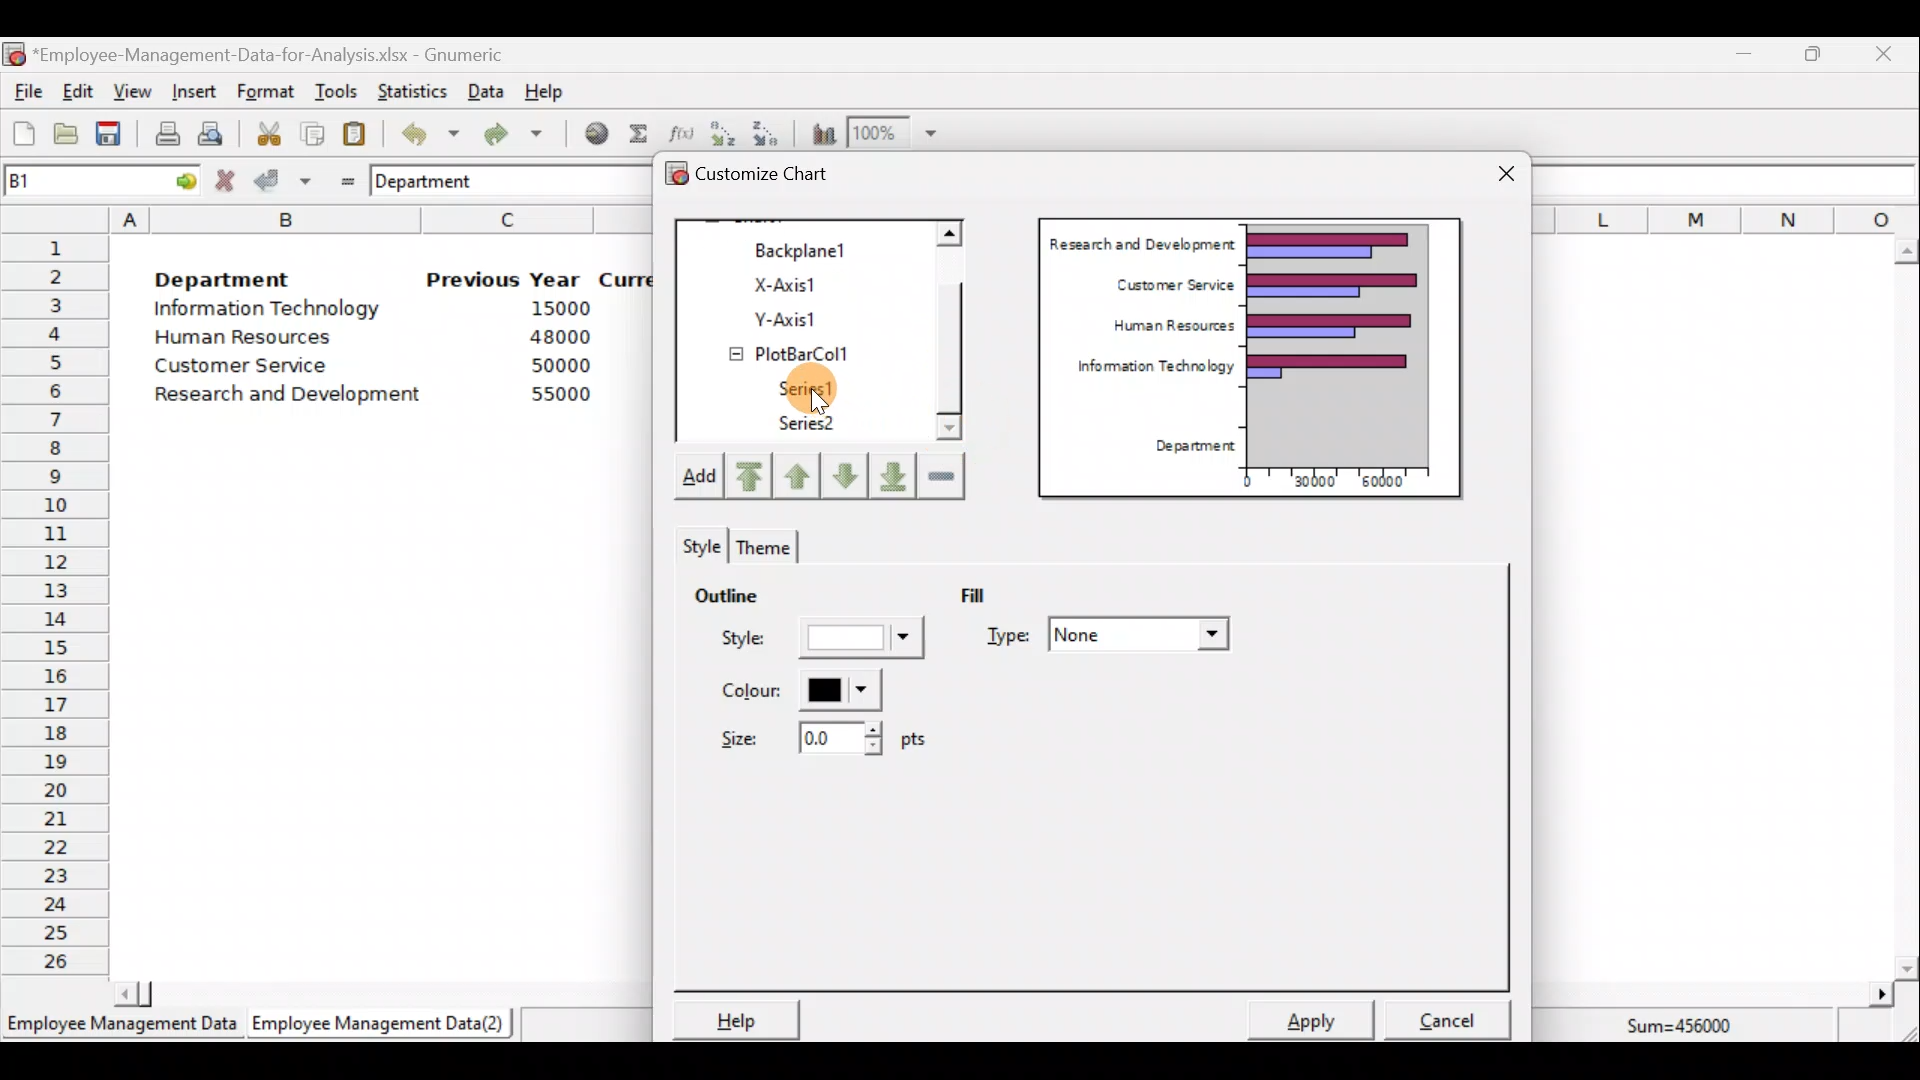 The image size is (1920, 1080). What do you see at coordinates (894, 474) in the screenshot?
I see `Move downward` at bounding box center [894, 474].